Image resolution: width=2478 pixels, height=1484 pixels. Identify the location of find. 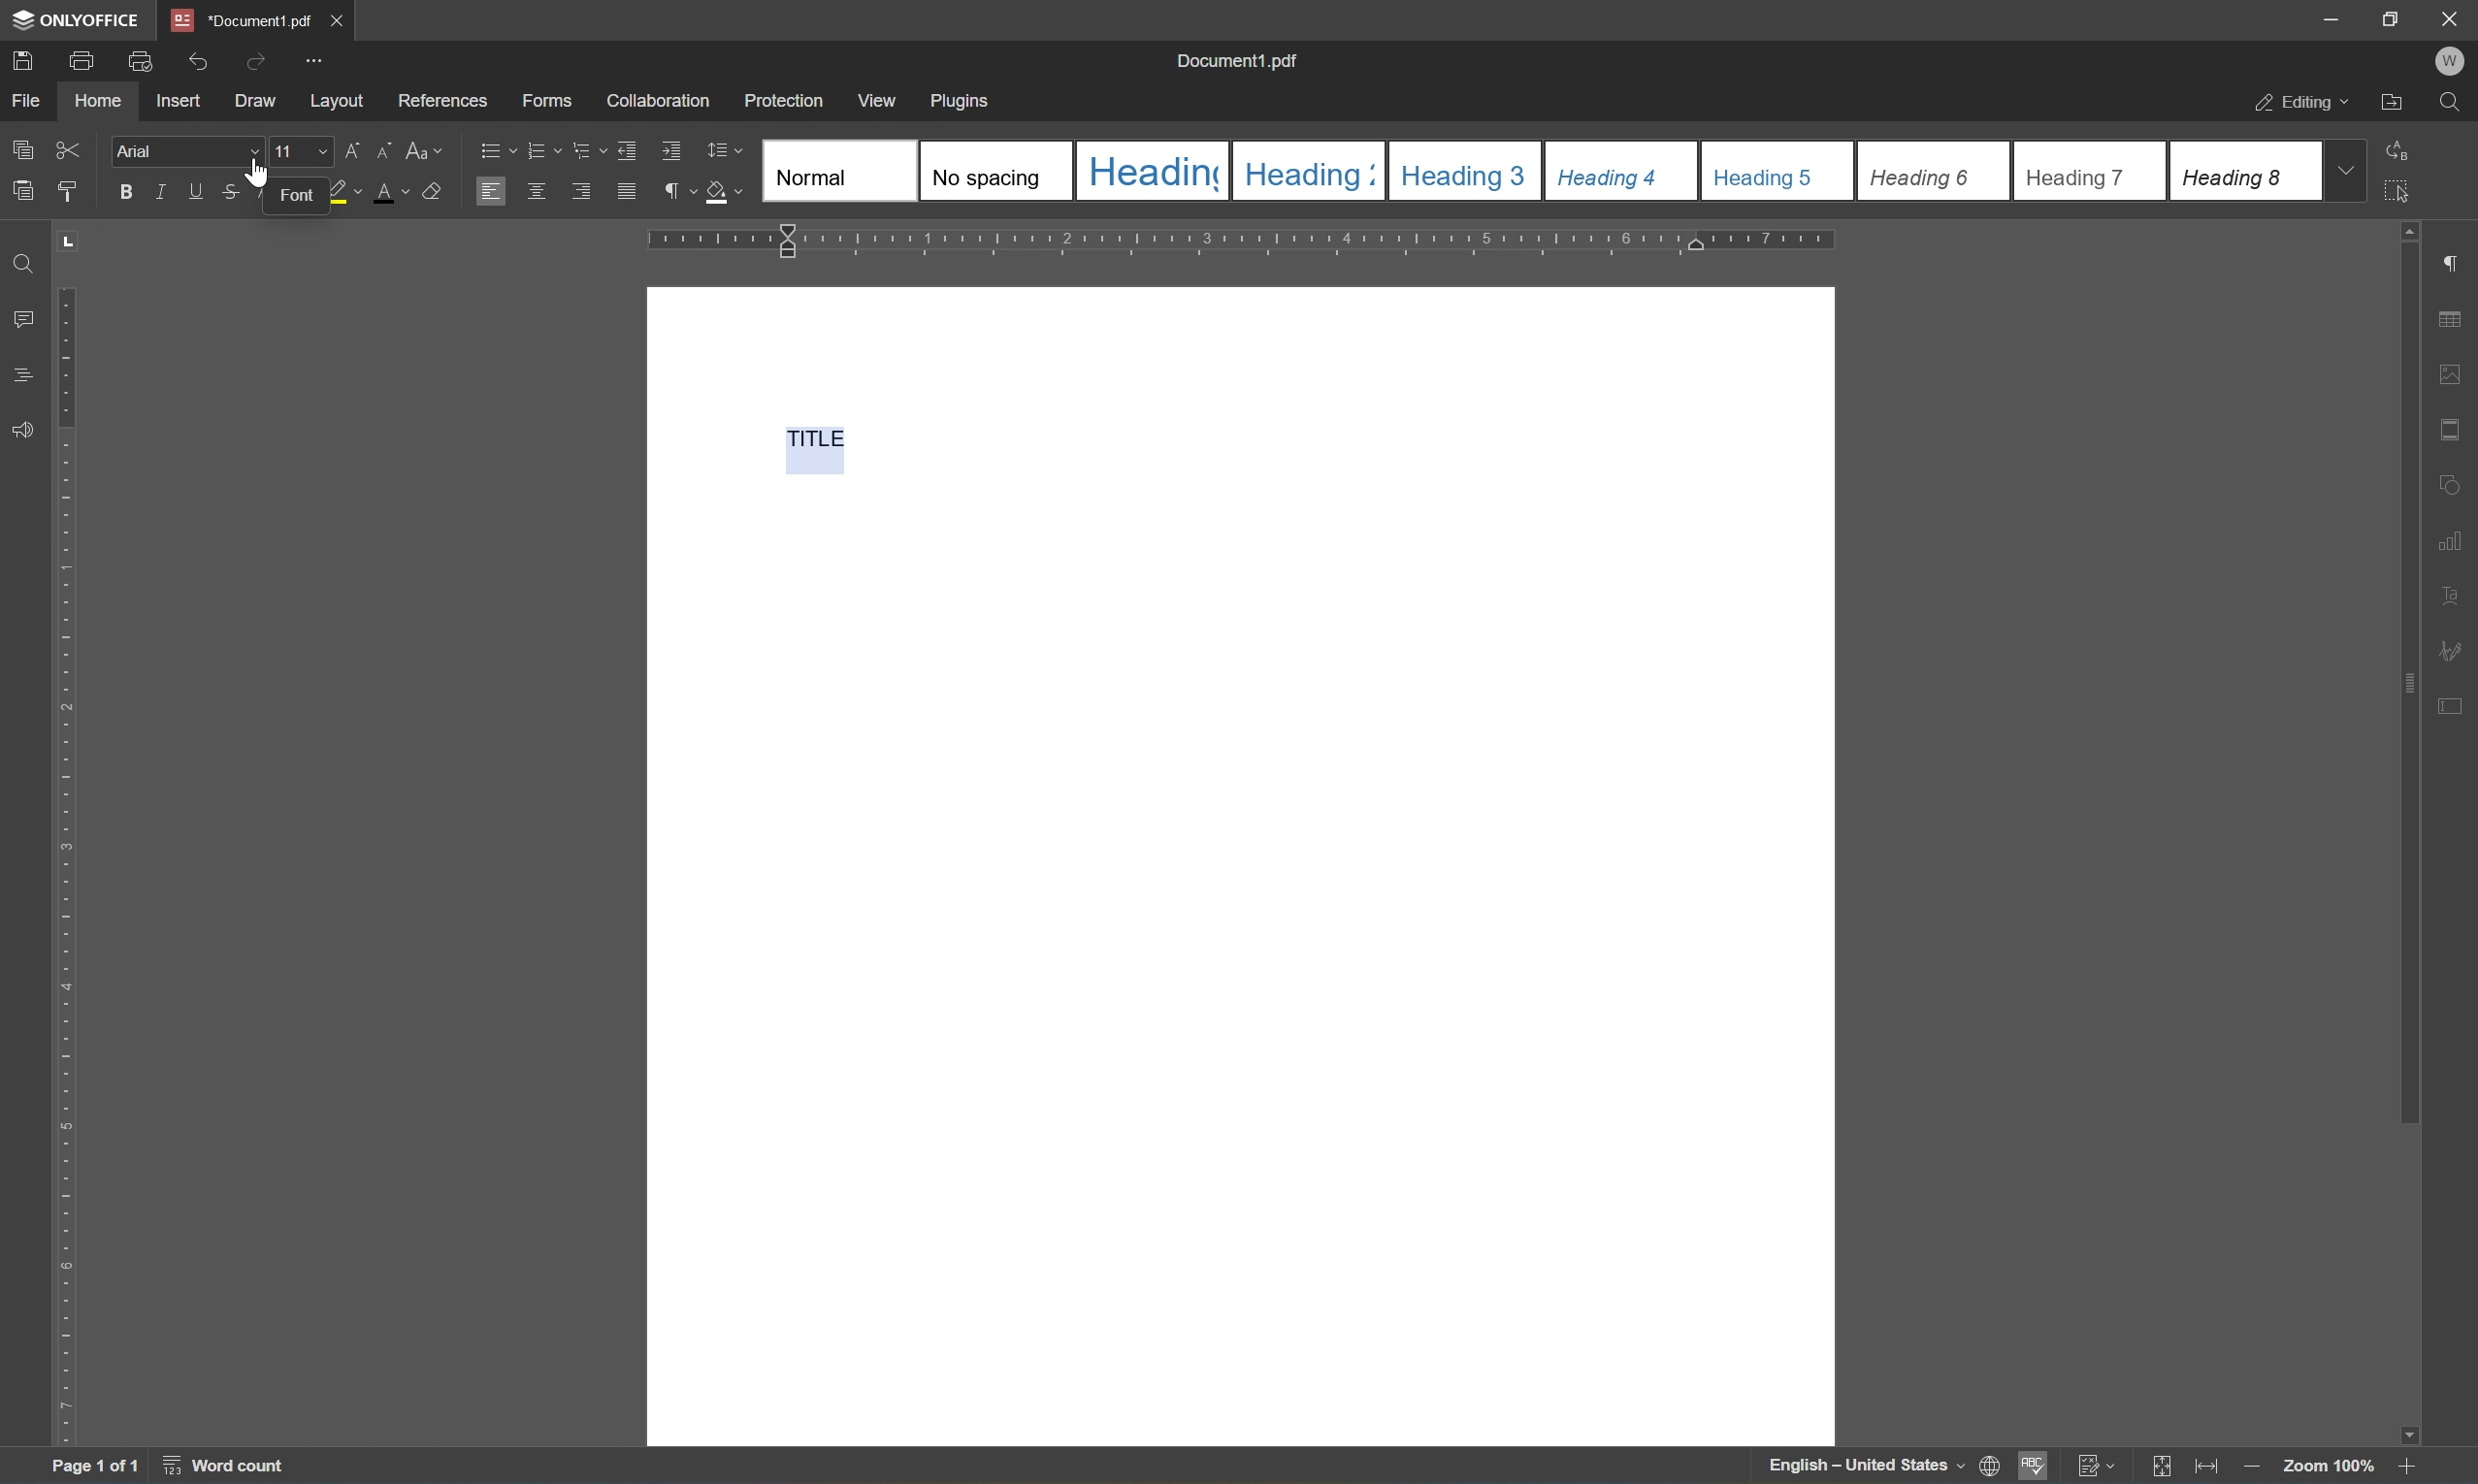
(28, 263).